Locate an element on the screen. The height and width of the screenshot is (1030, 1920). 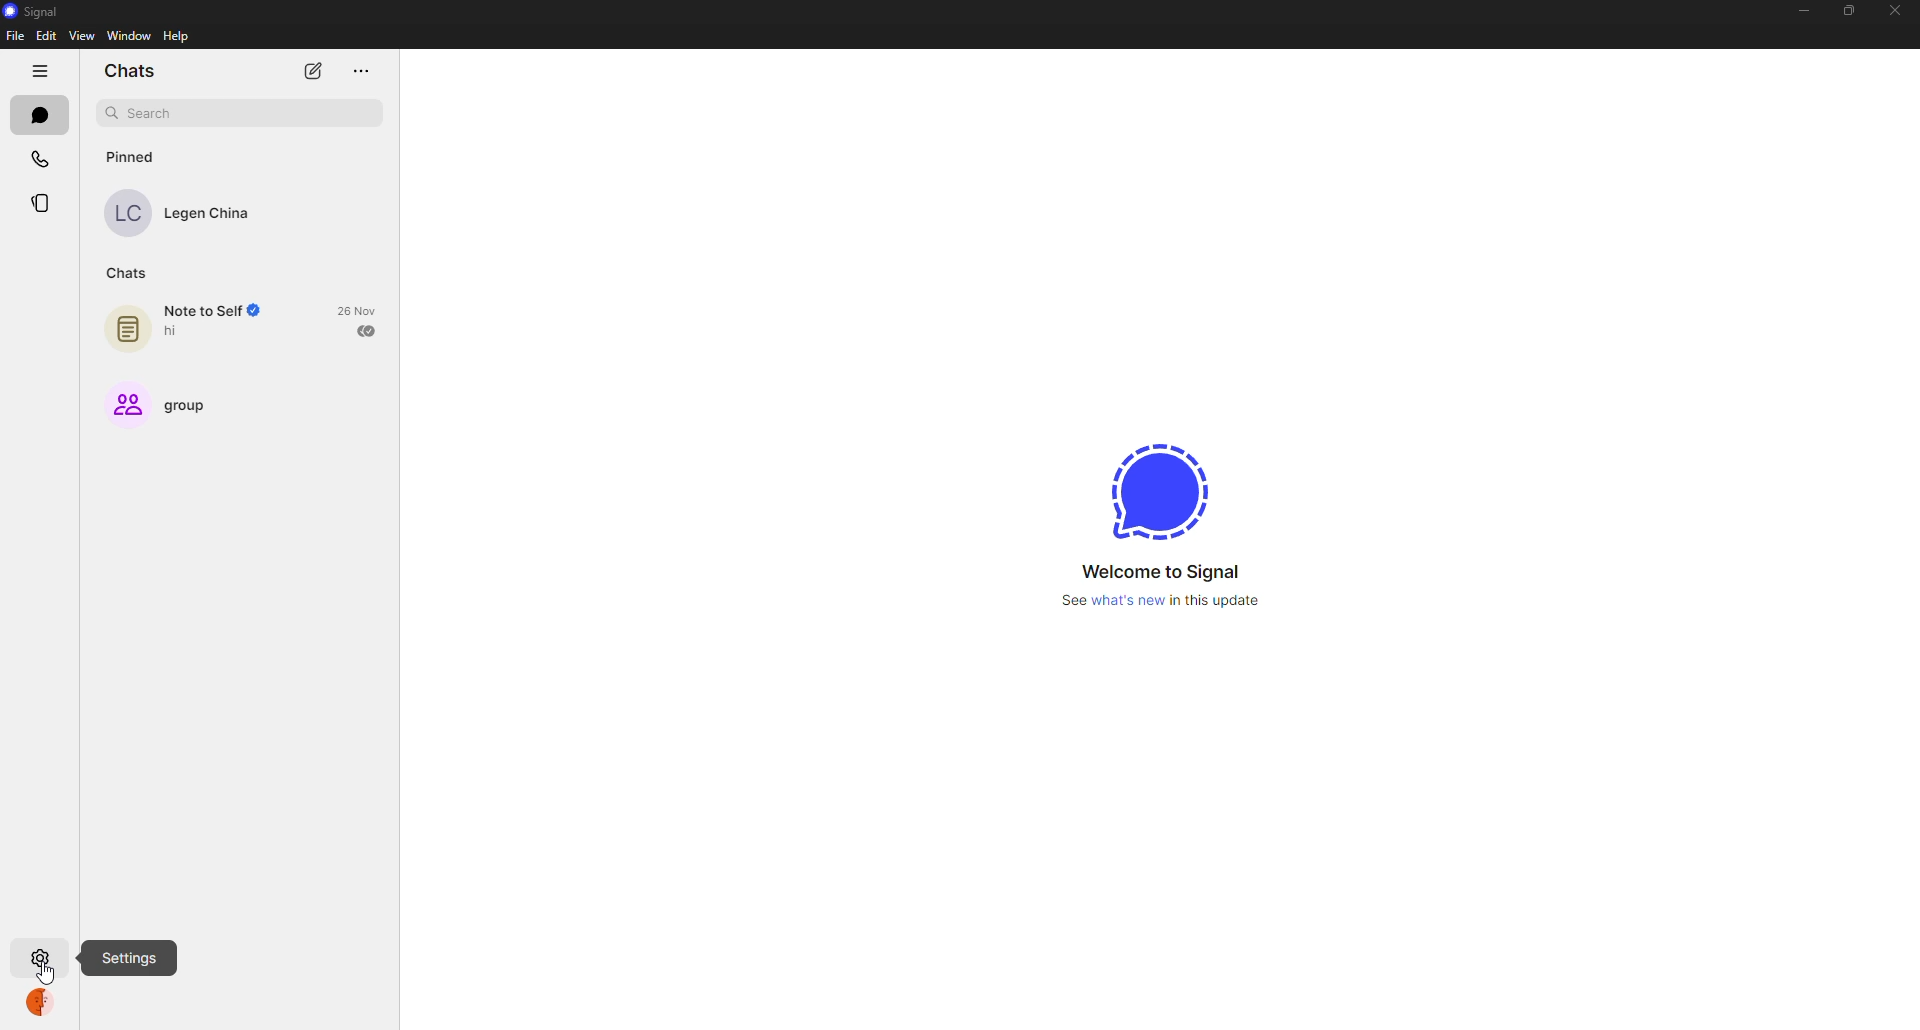
sent is located at coordinates (365, 331).